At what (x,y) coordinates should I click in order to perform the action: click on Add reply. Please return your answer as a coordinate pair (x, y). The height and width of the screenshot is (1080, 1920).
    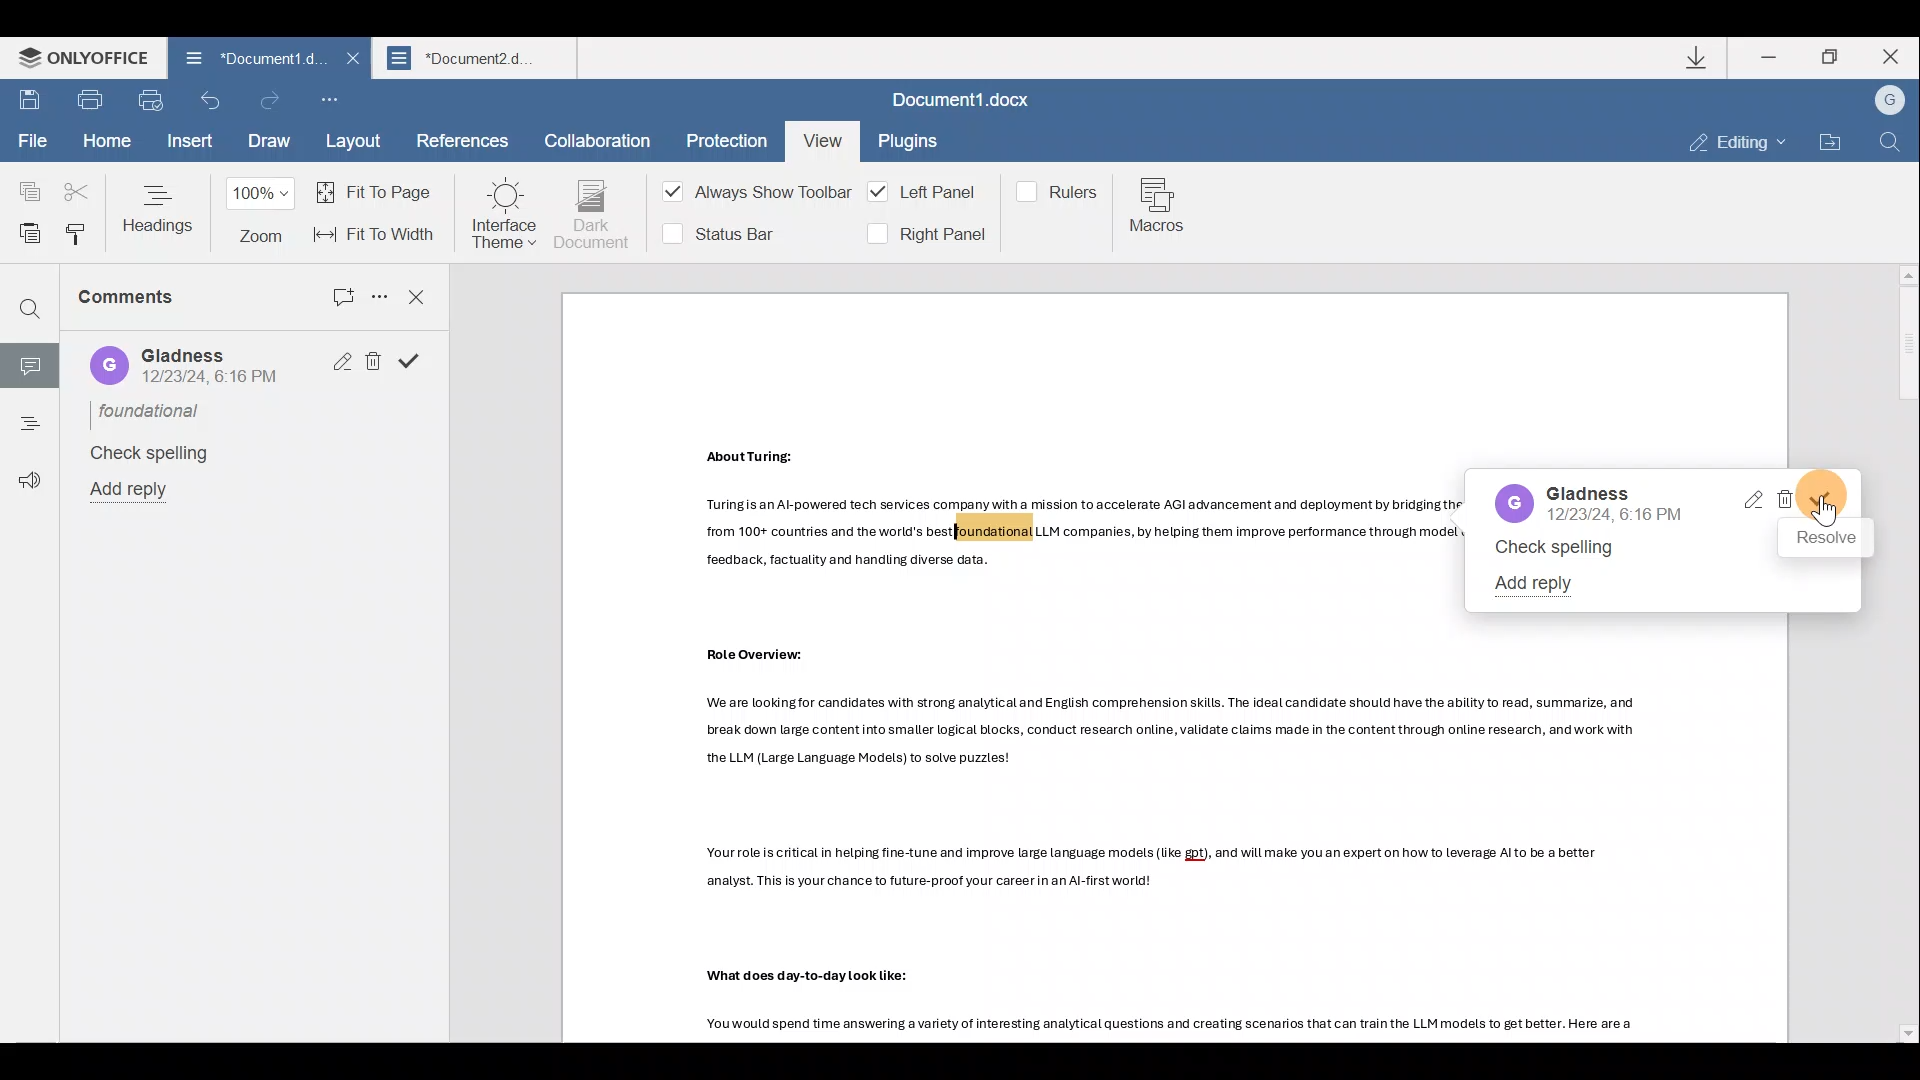
    Looking at the image, I should click on (1540, 581).